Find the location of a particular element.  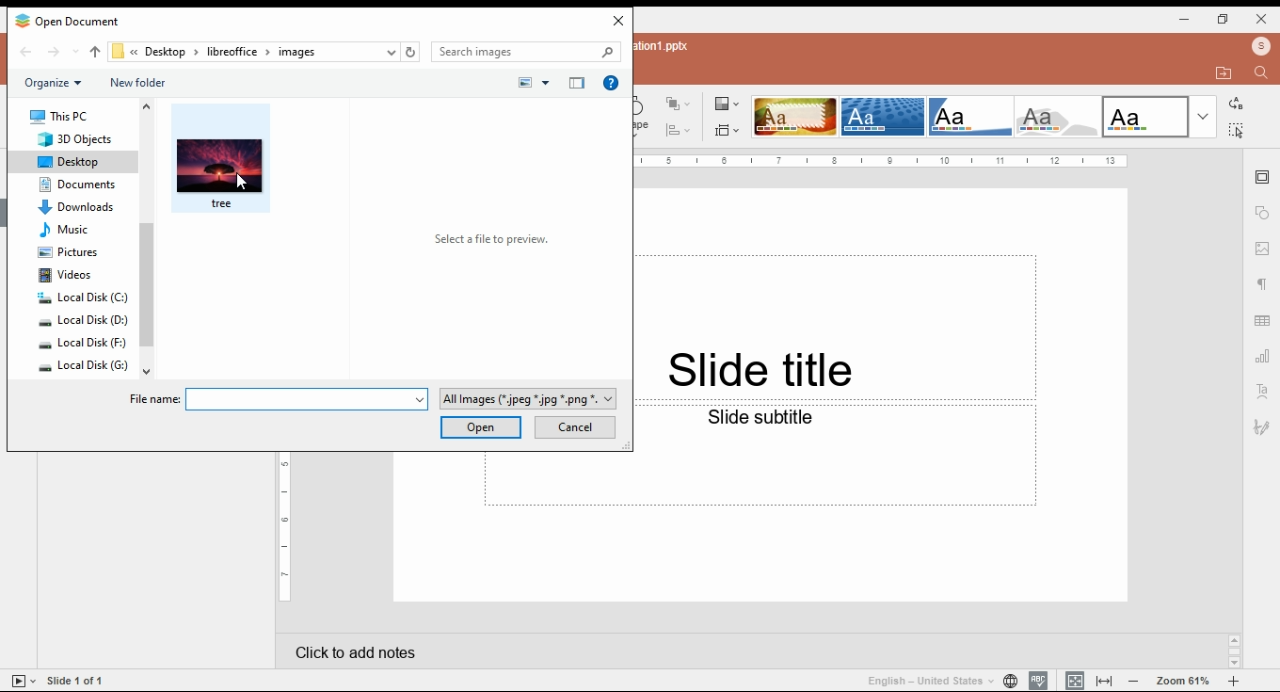

file type is located at coordinates (526, 399).